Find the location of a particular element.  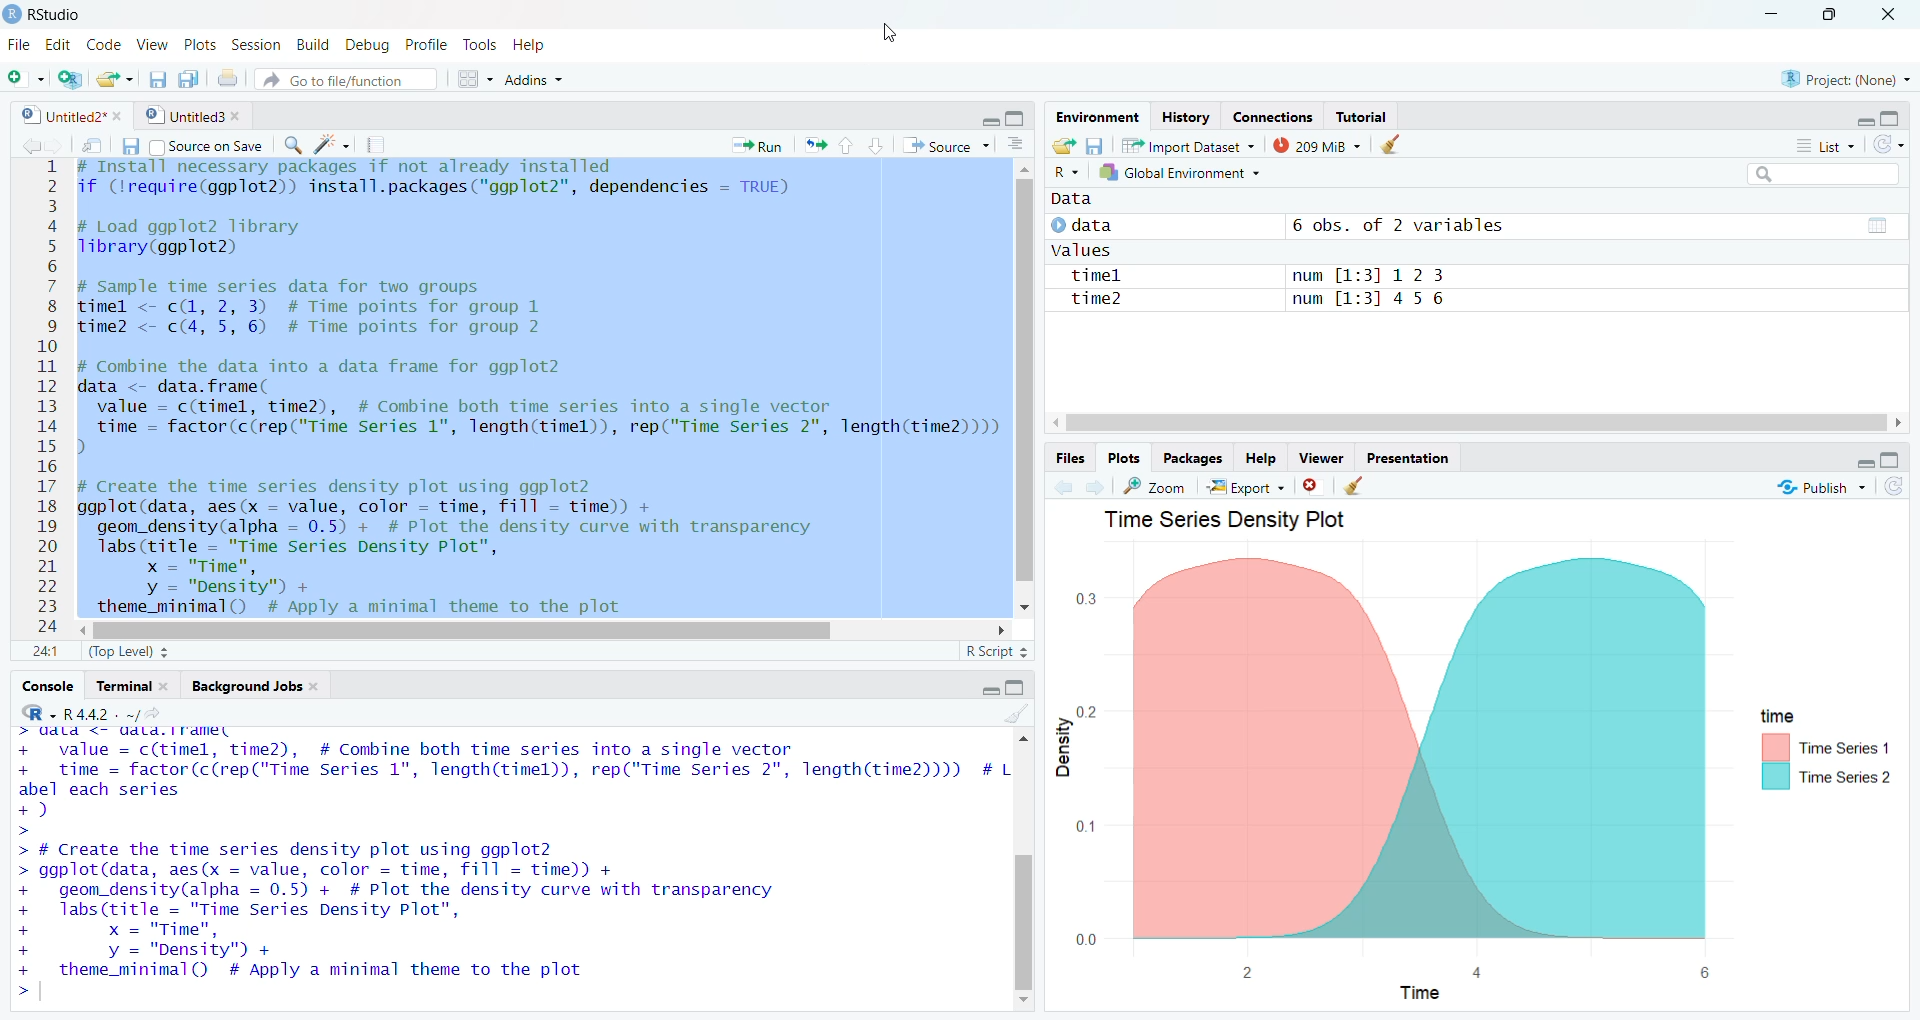

Refresh is located at coordinates (1890, 146).